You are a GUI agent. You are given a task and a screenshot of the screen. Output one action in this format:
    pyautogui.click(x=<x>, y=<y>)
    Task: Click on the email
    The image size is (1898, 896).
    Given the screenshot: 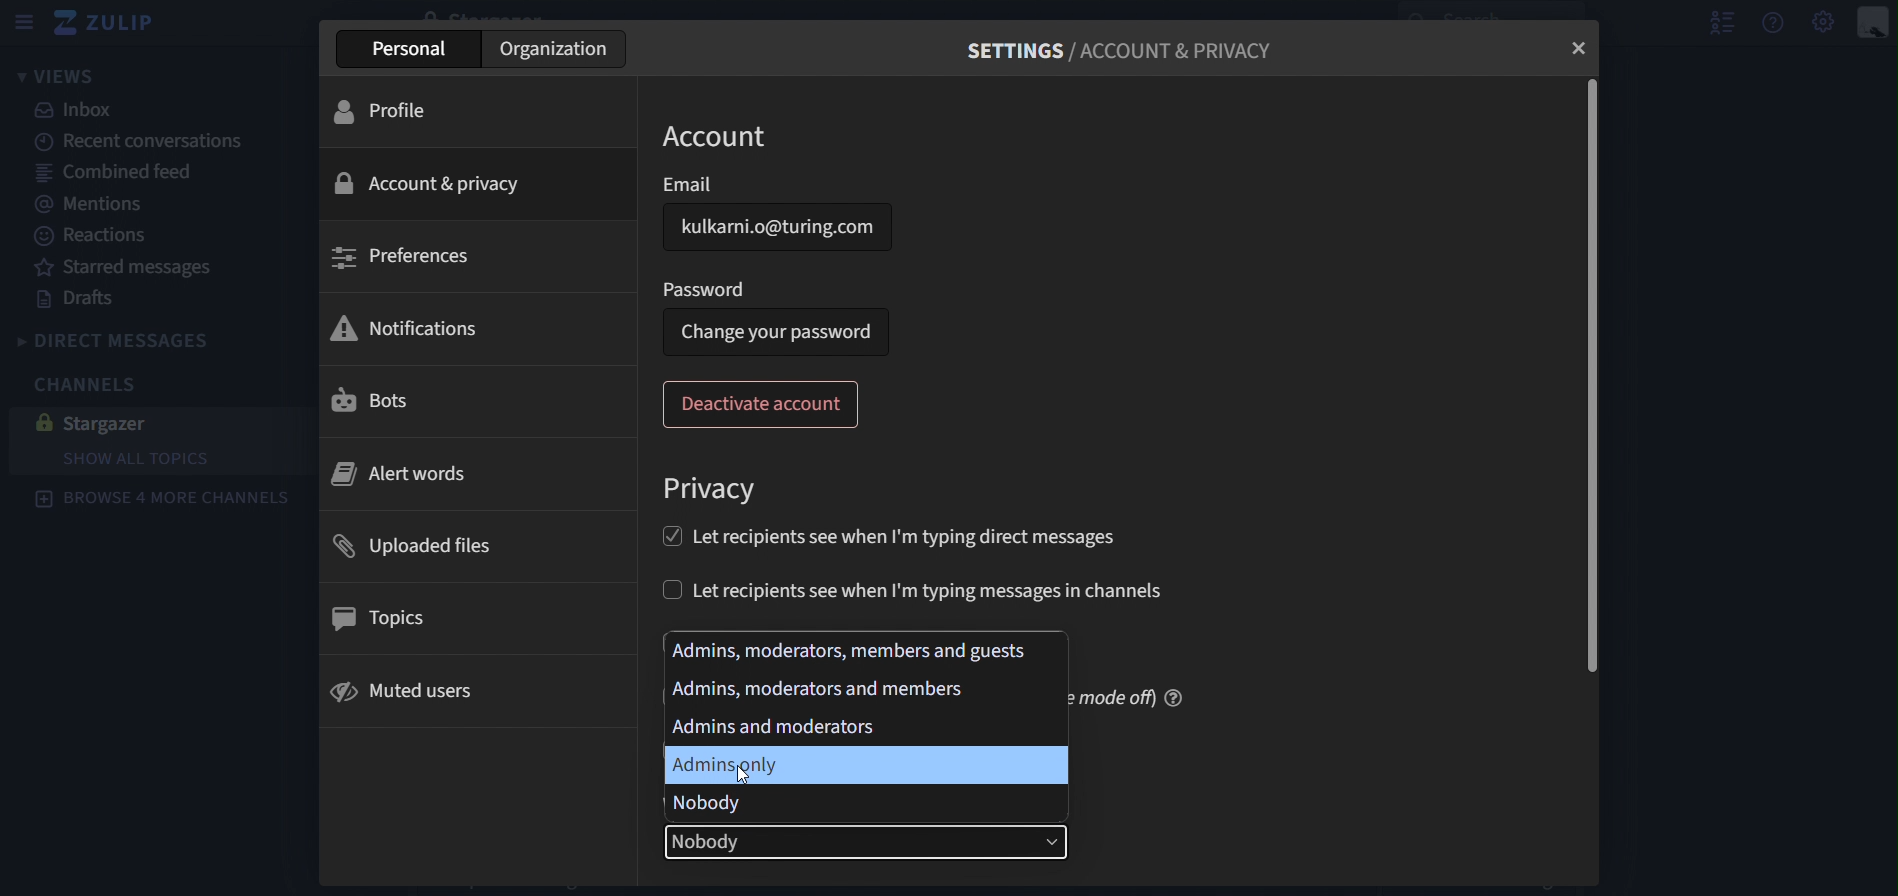 What is the action you would take?
    pyautogui.click(x=775, y=227)
    